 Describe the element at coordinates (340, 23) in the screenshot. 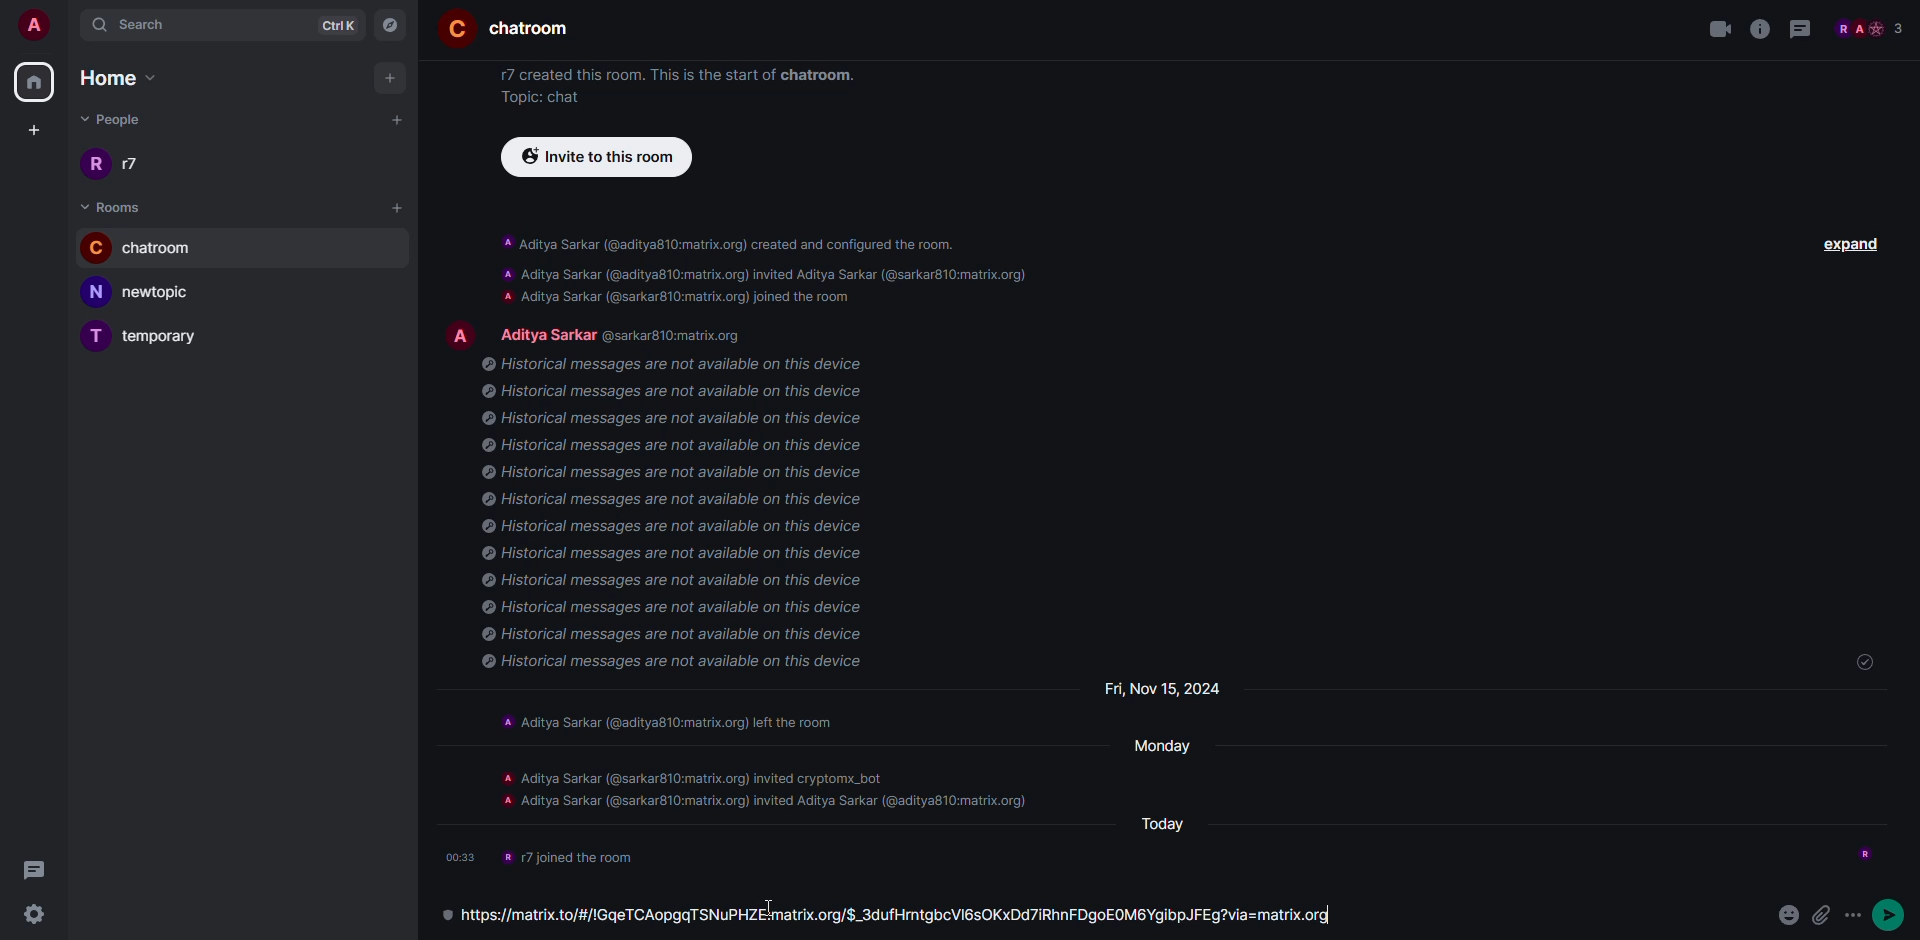

I see `ctrlK` at that location.